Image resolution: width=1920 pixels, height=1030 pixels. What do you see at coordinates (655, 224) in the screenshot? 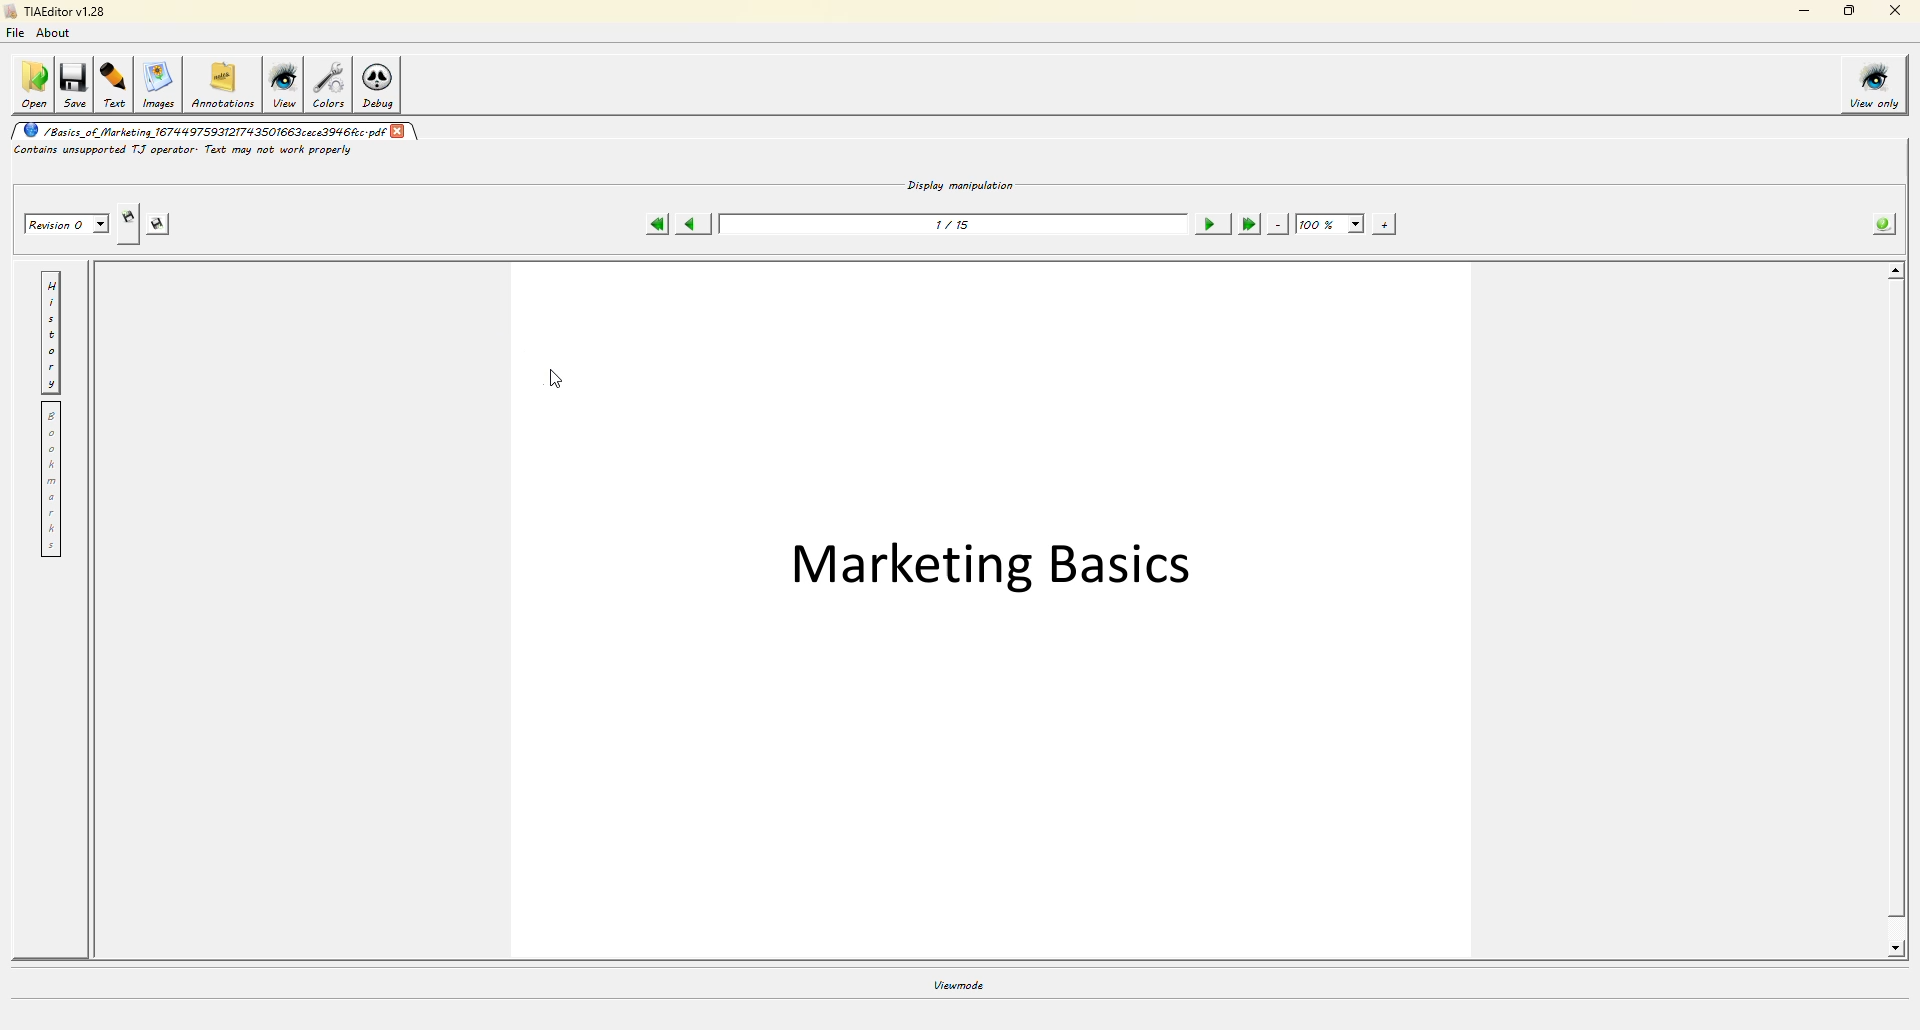
I see `starting page` at bounding box center [655, 224].